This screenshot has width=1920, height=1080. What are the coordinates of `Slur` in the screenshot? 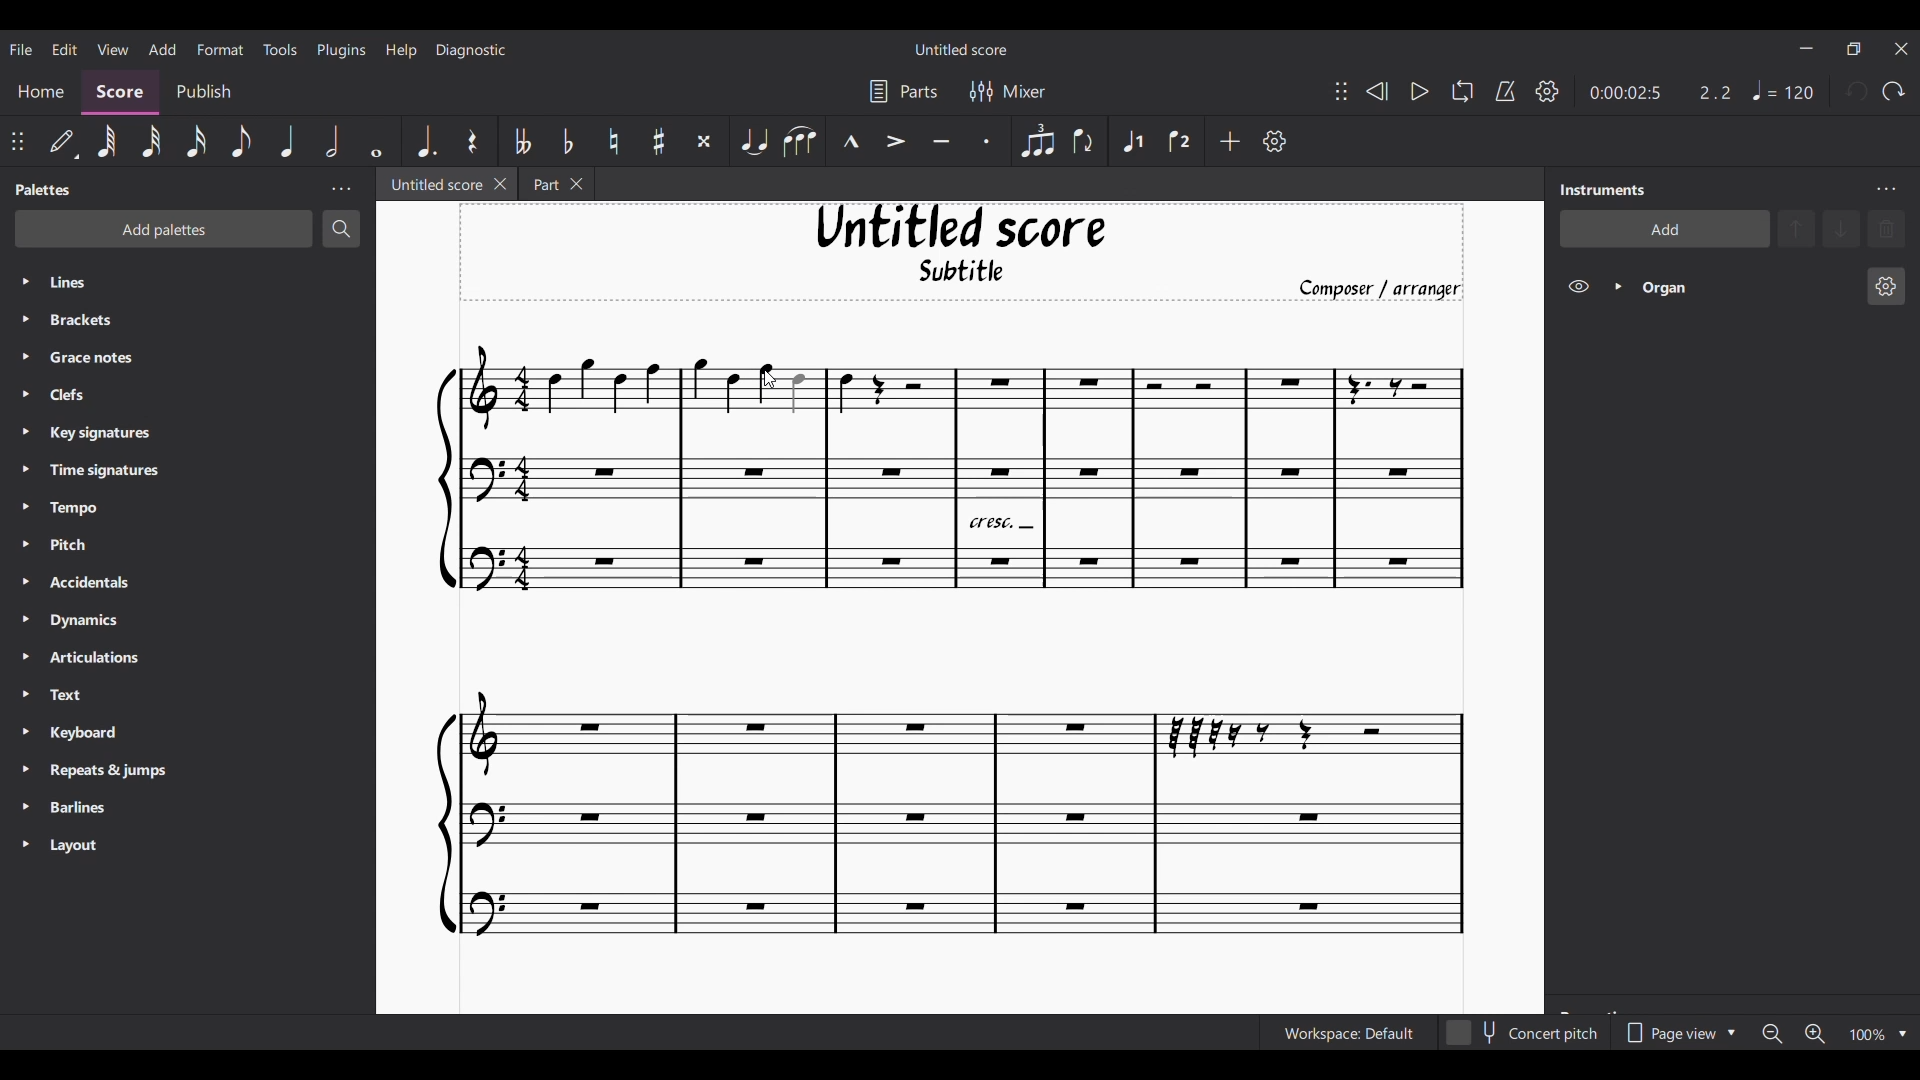 It's located at (800, 141).